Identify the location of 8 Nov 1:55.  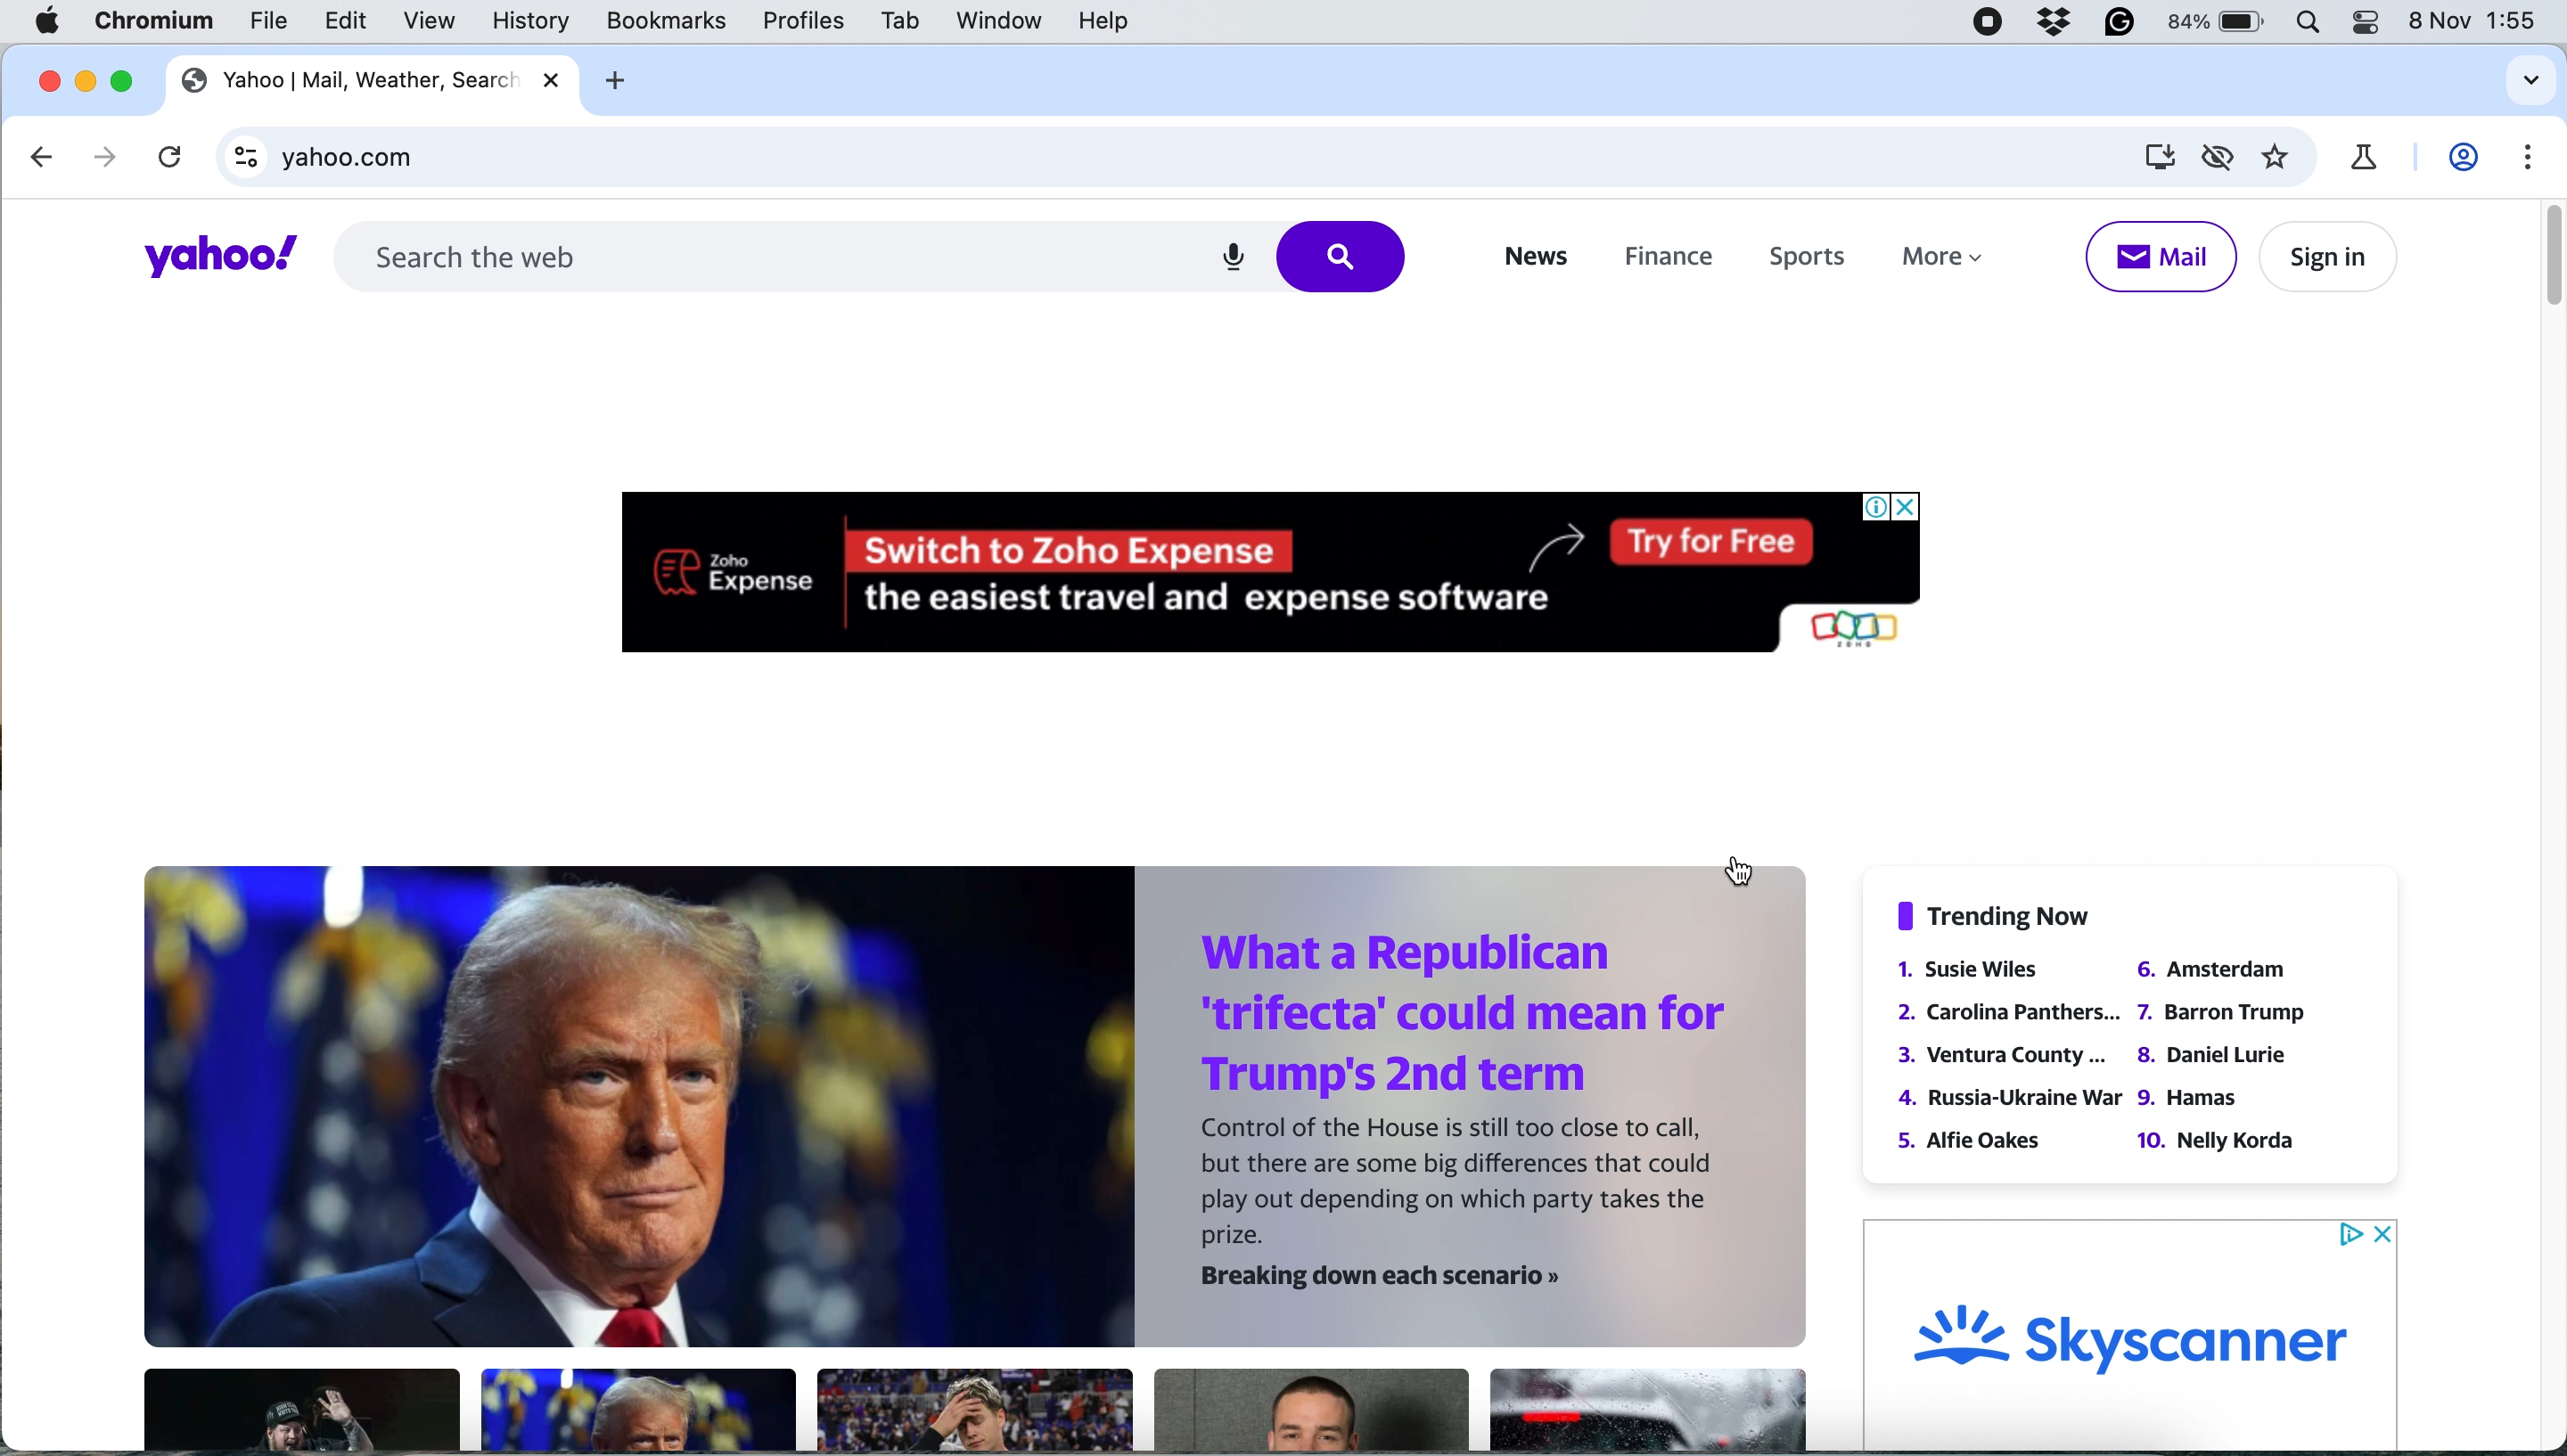
(2478, 26).